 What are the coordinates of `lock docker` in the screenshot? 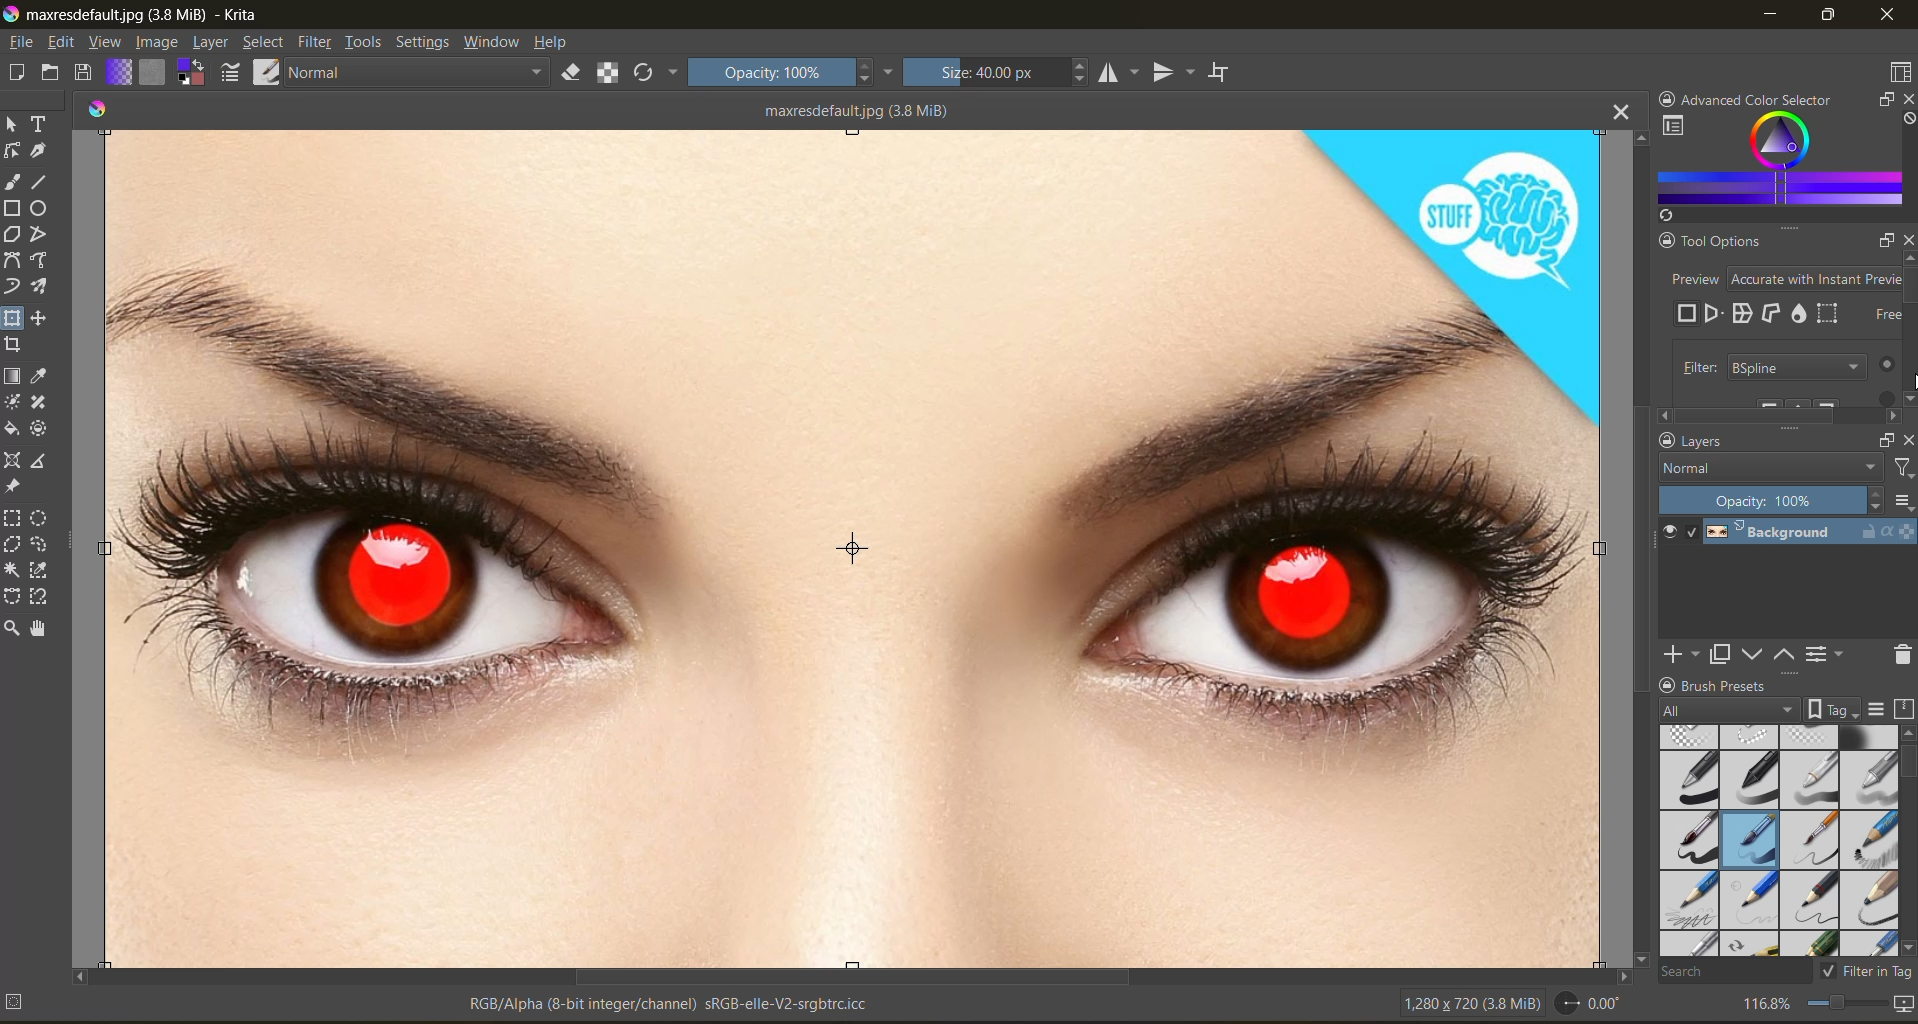 It's located at (1665, 241).